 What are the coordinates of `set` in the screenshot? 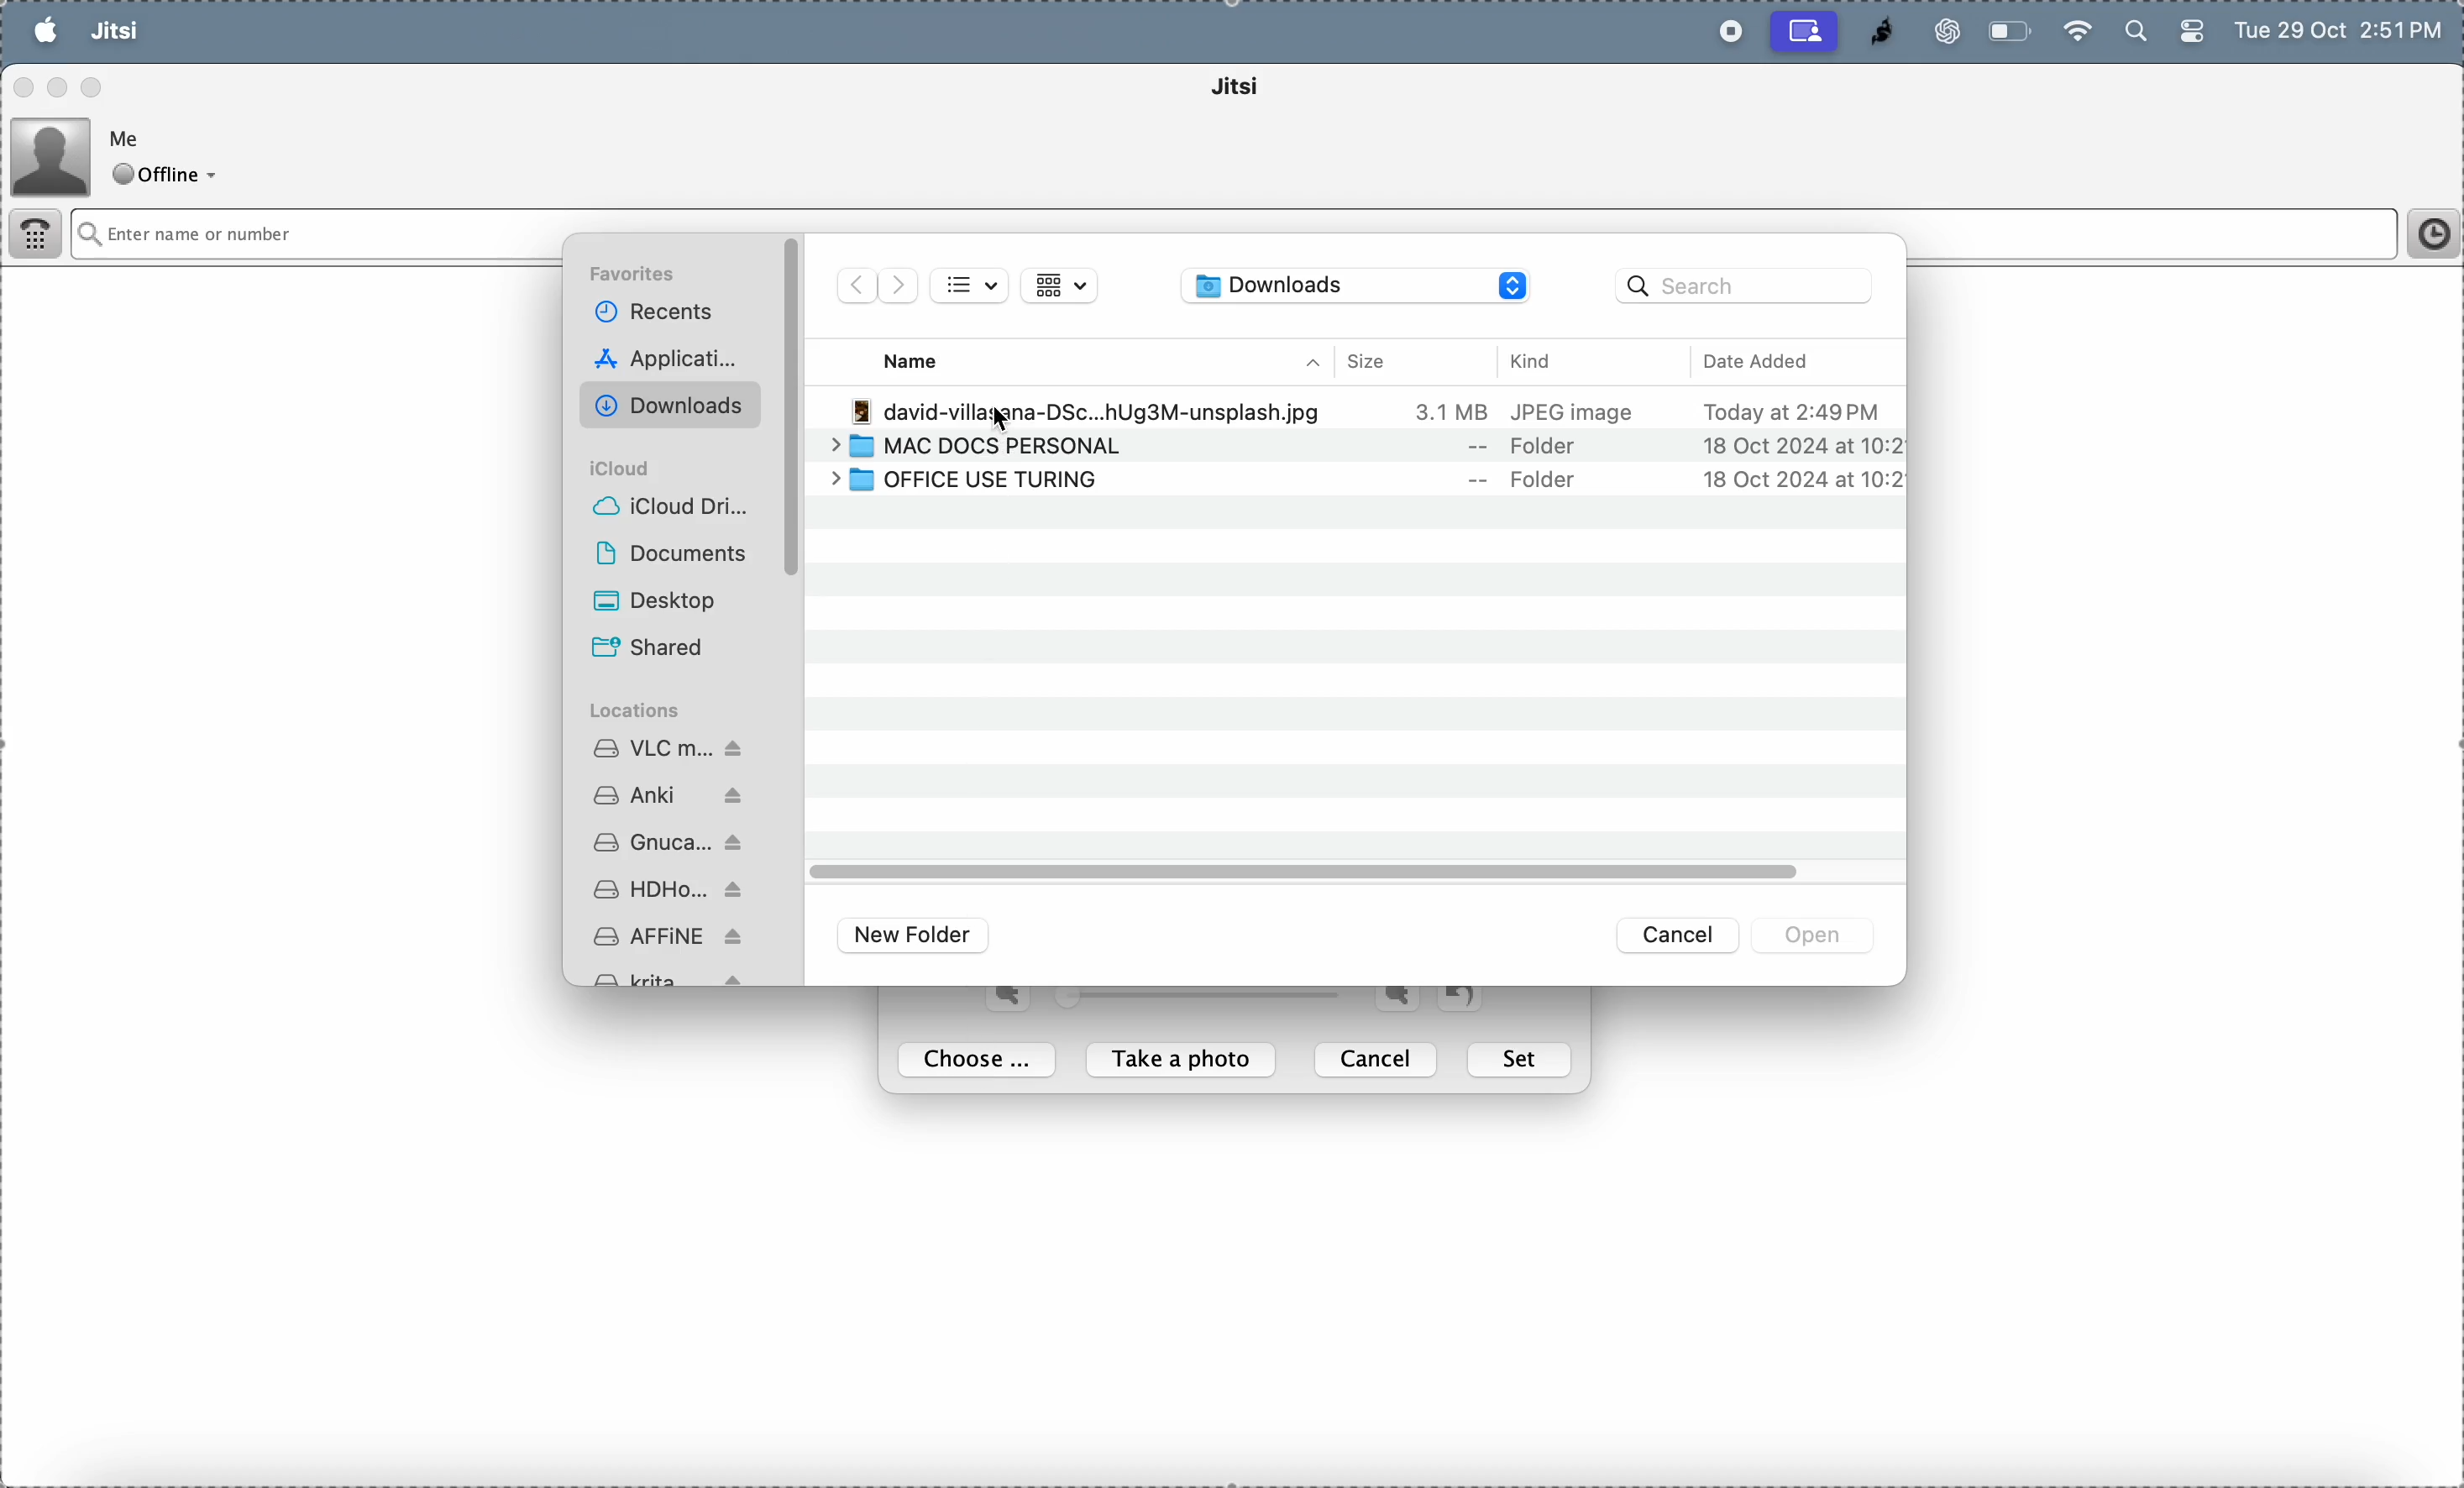 It's located at (1522, 1060).